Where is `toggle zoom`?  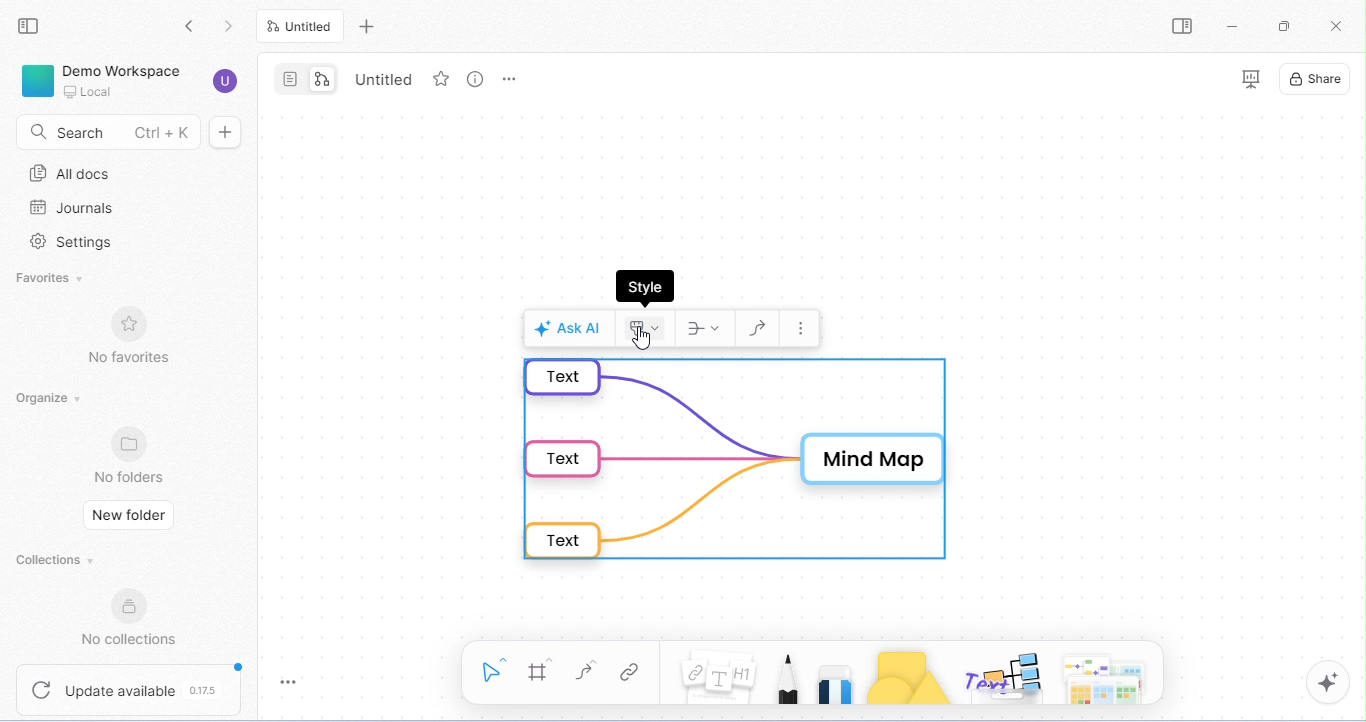
toggle zoom is located at coordinates (288, 685).